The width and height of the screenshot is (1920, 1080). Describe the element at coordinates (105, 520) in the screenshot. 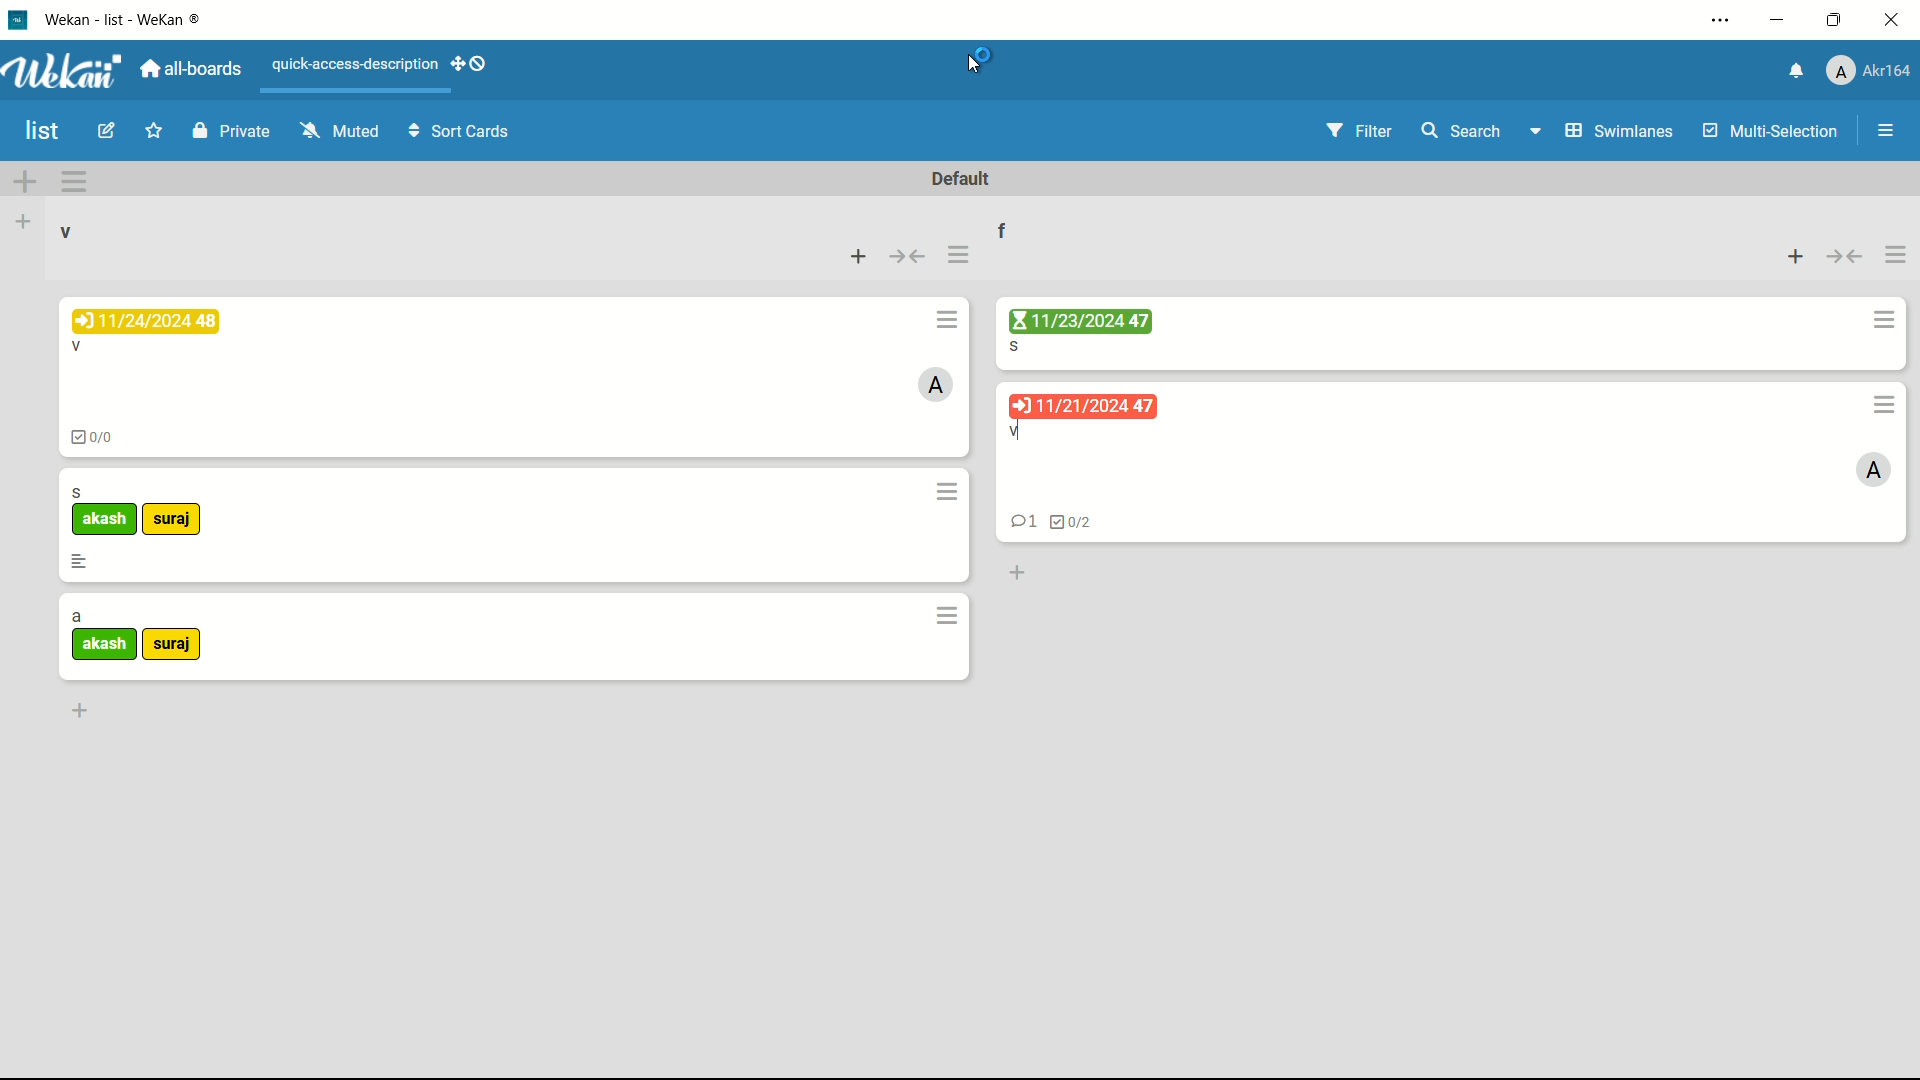

I see `label-1` at that location.